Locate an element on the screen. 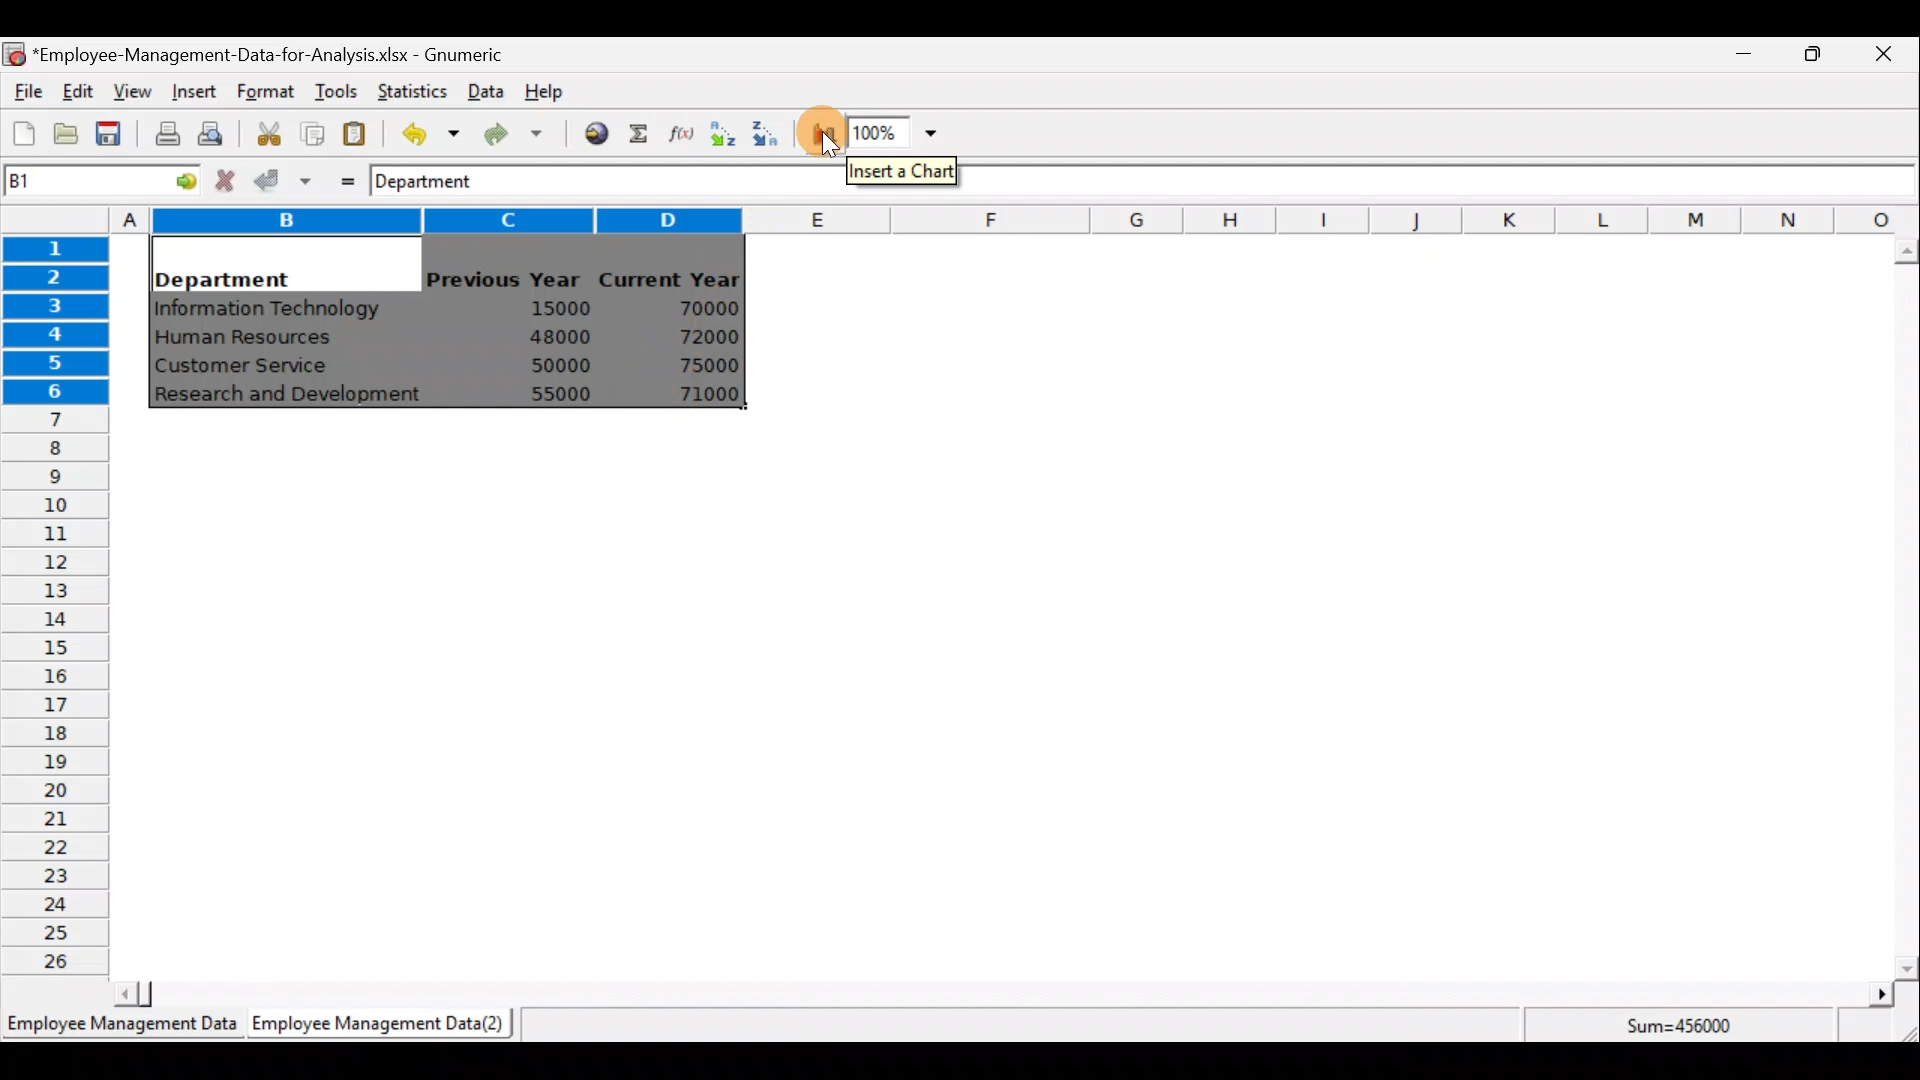 The height and width of the screenshot is (1080, 1920). 48000 is located at coordinates (559, 337).